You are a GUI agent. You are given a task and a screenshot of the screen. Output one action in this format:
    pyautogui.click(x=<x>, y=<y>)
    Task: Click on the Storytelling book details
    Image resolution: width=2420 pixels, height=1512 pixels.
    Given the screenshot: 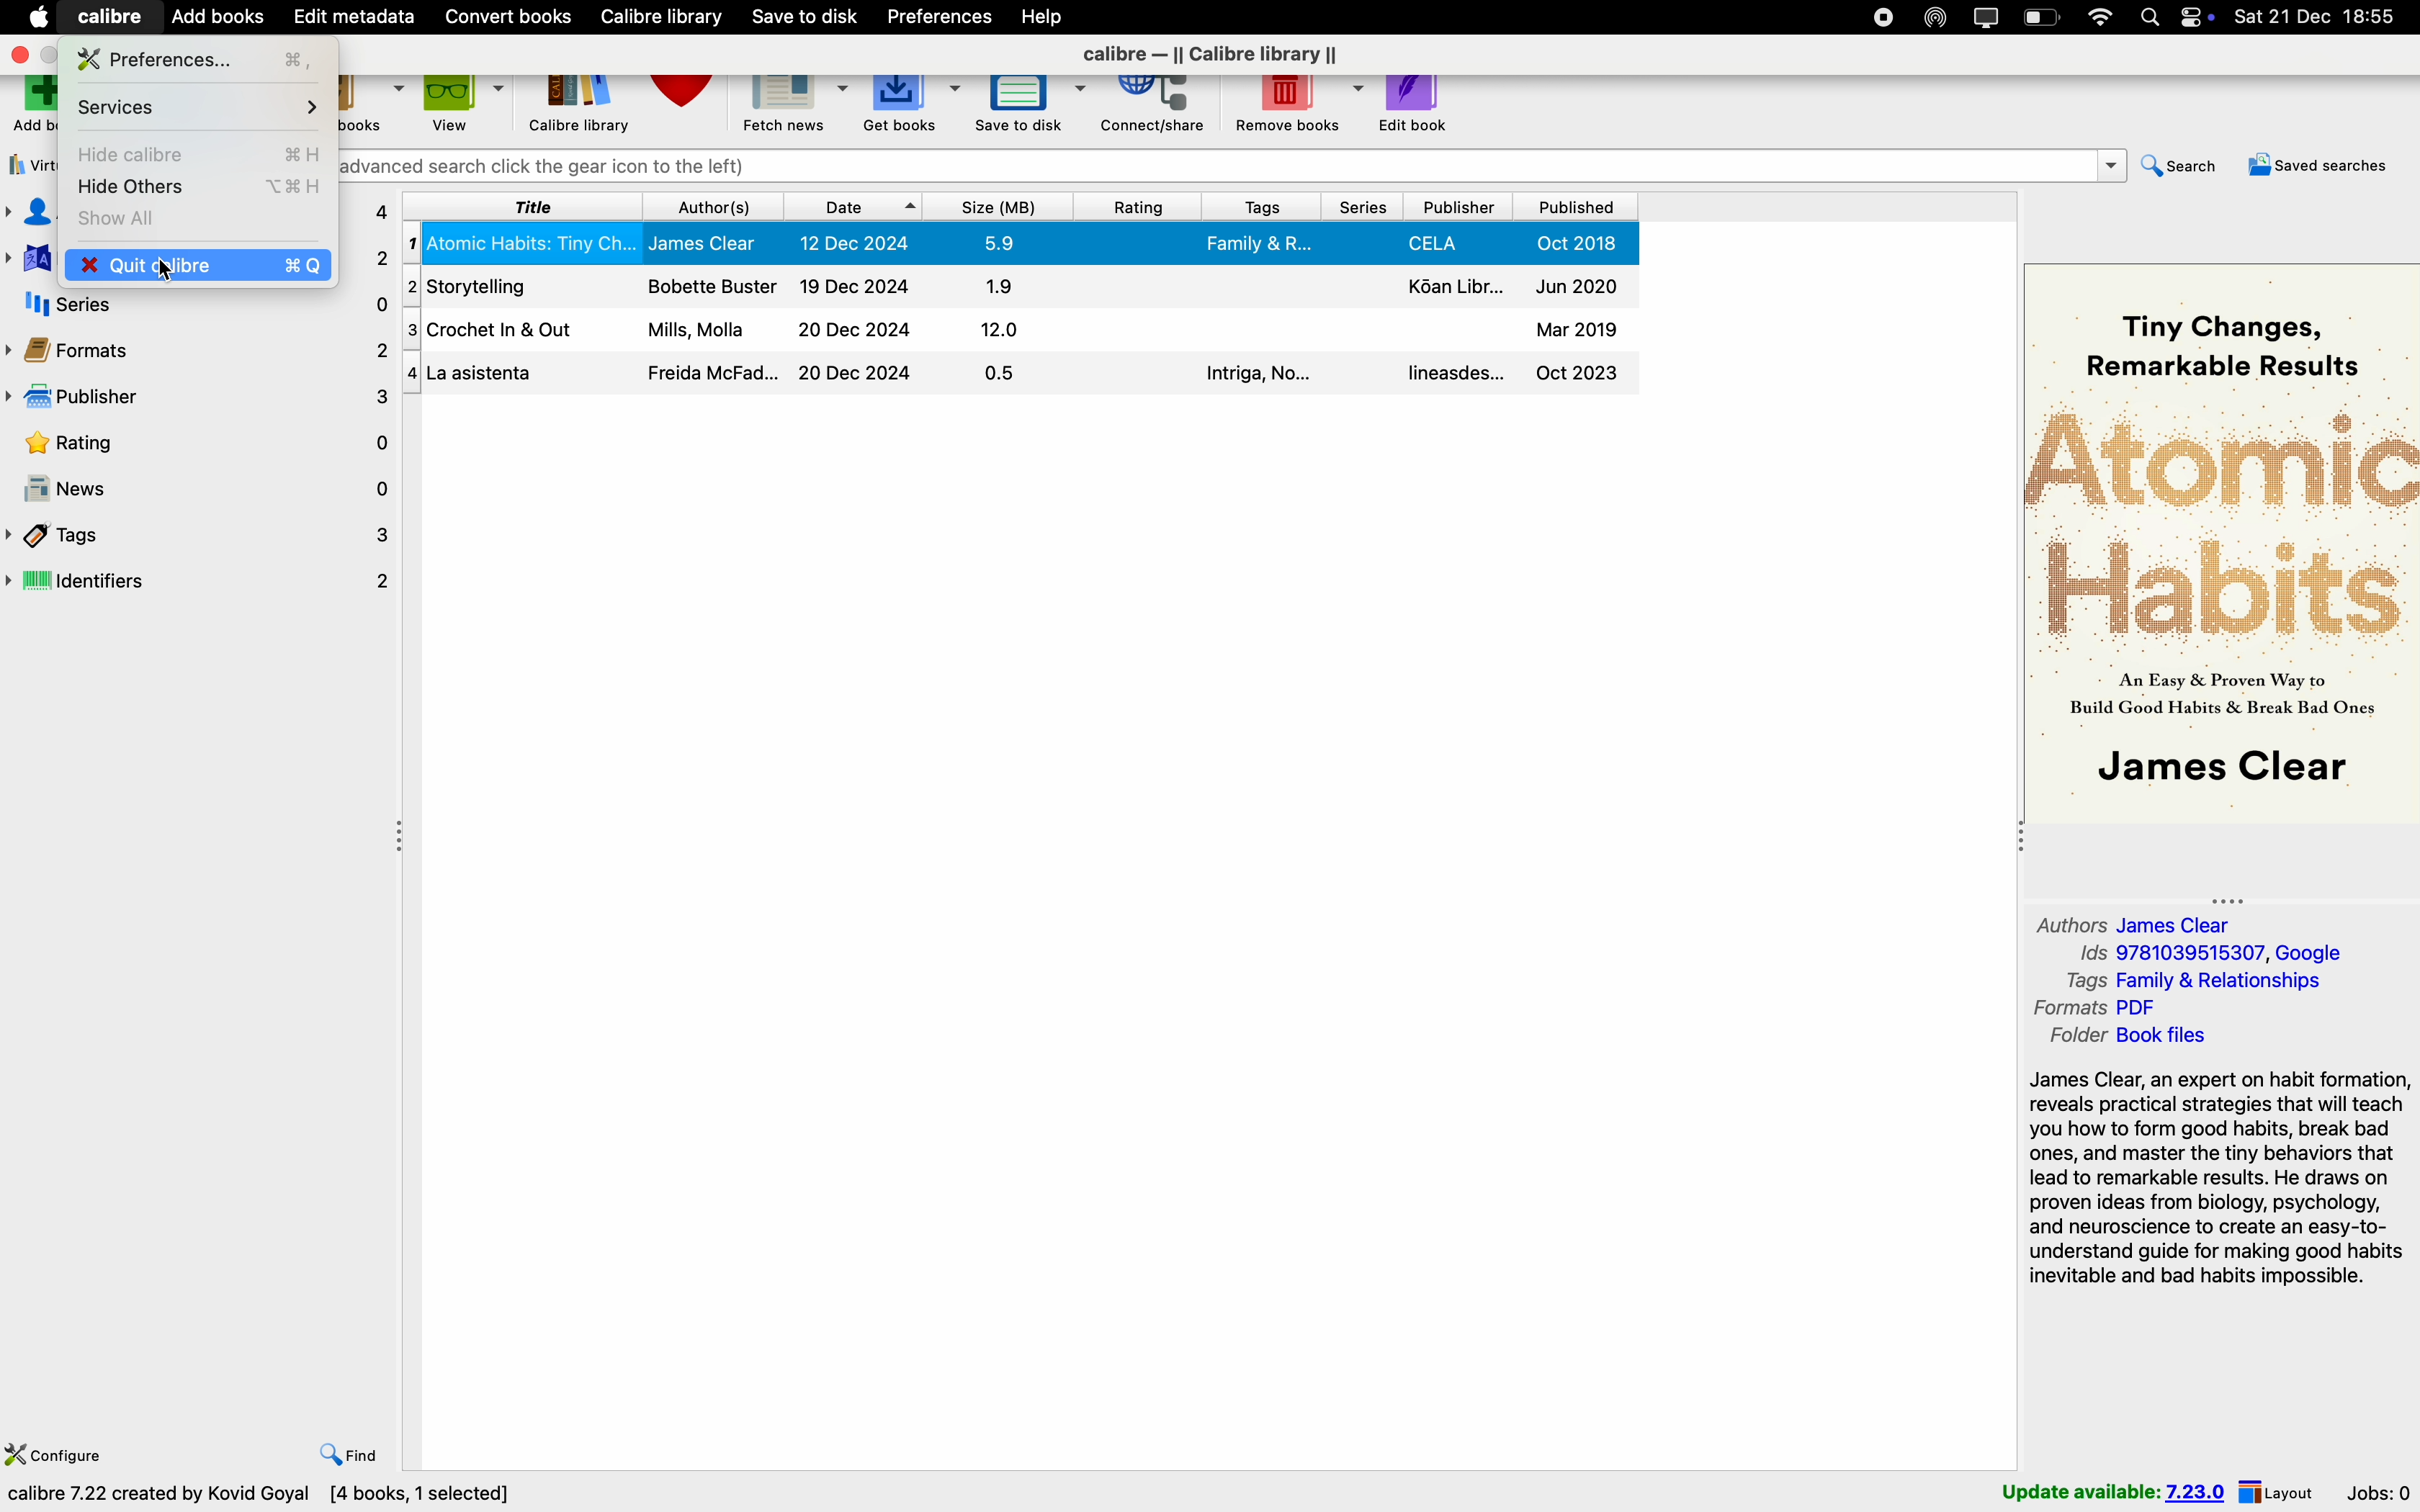 What is the action you would take?
    pyautogui.click(x=1019, y=286)
    